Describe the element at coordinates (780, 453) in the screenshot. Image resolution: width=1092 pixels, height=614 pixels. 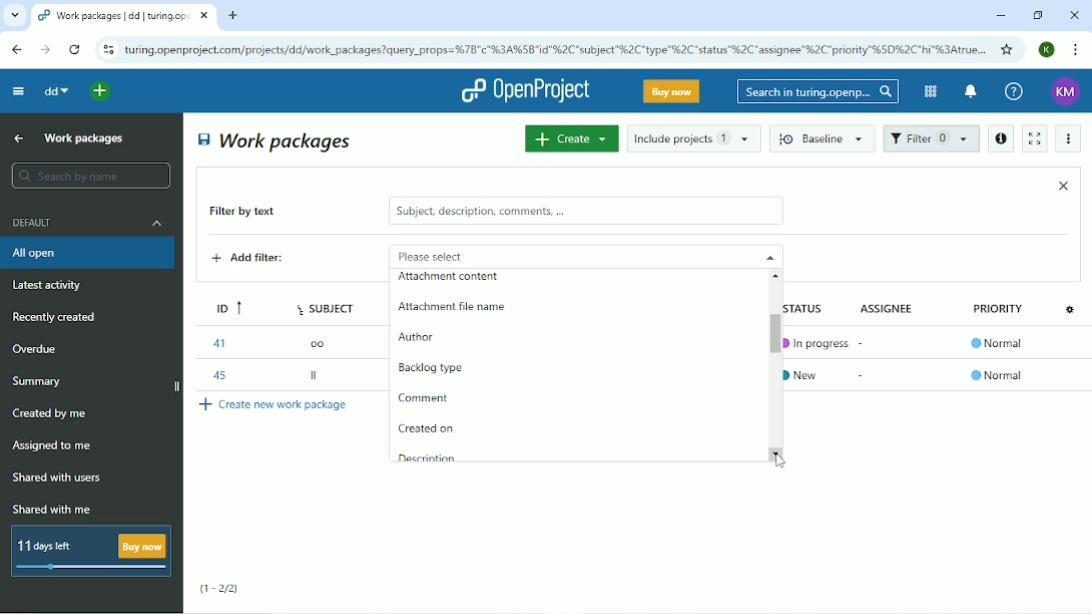
I see `scroll down` at that location.